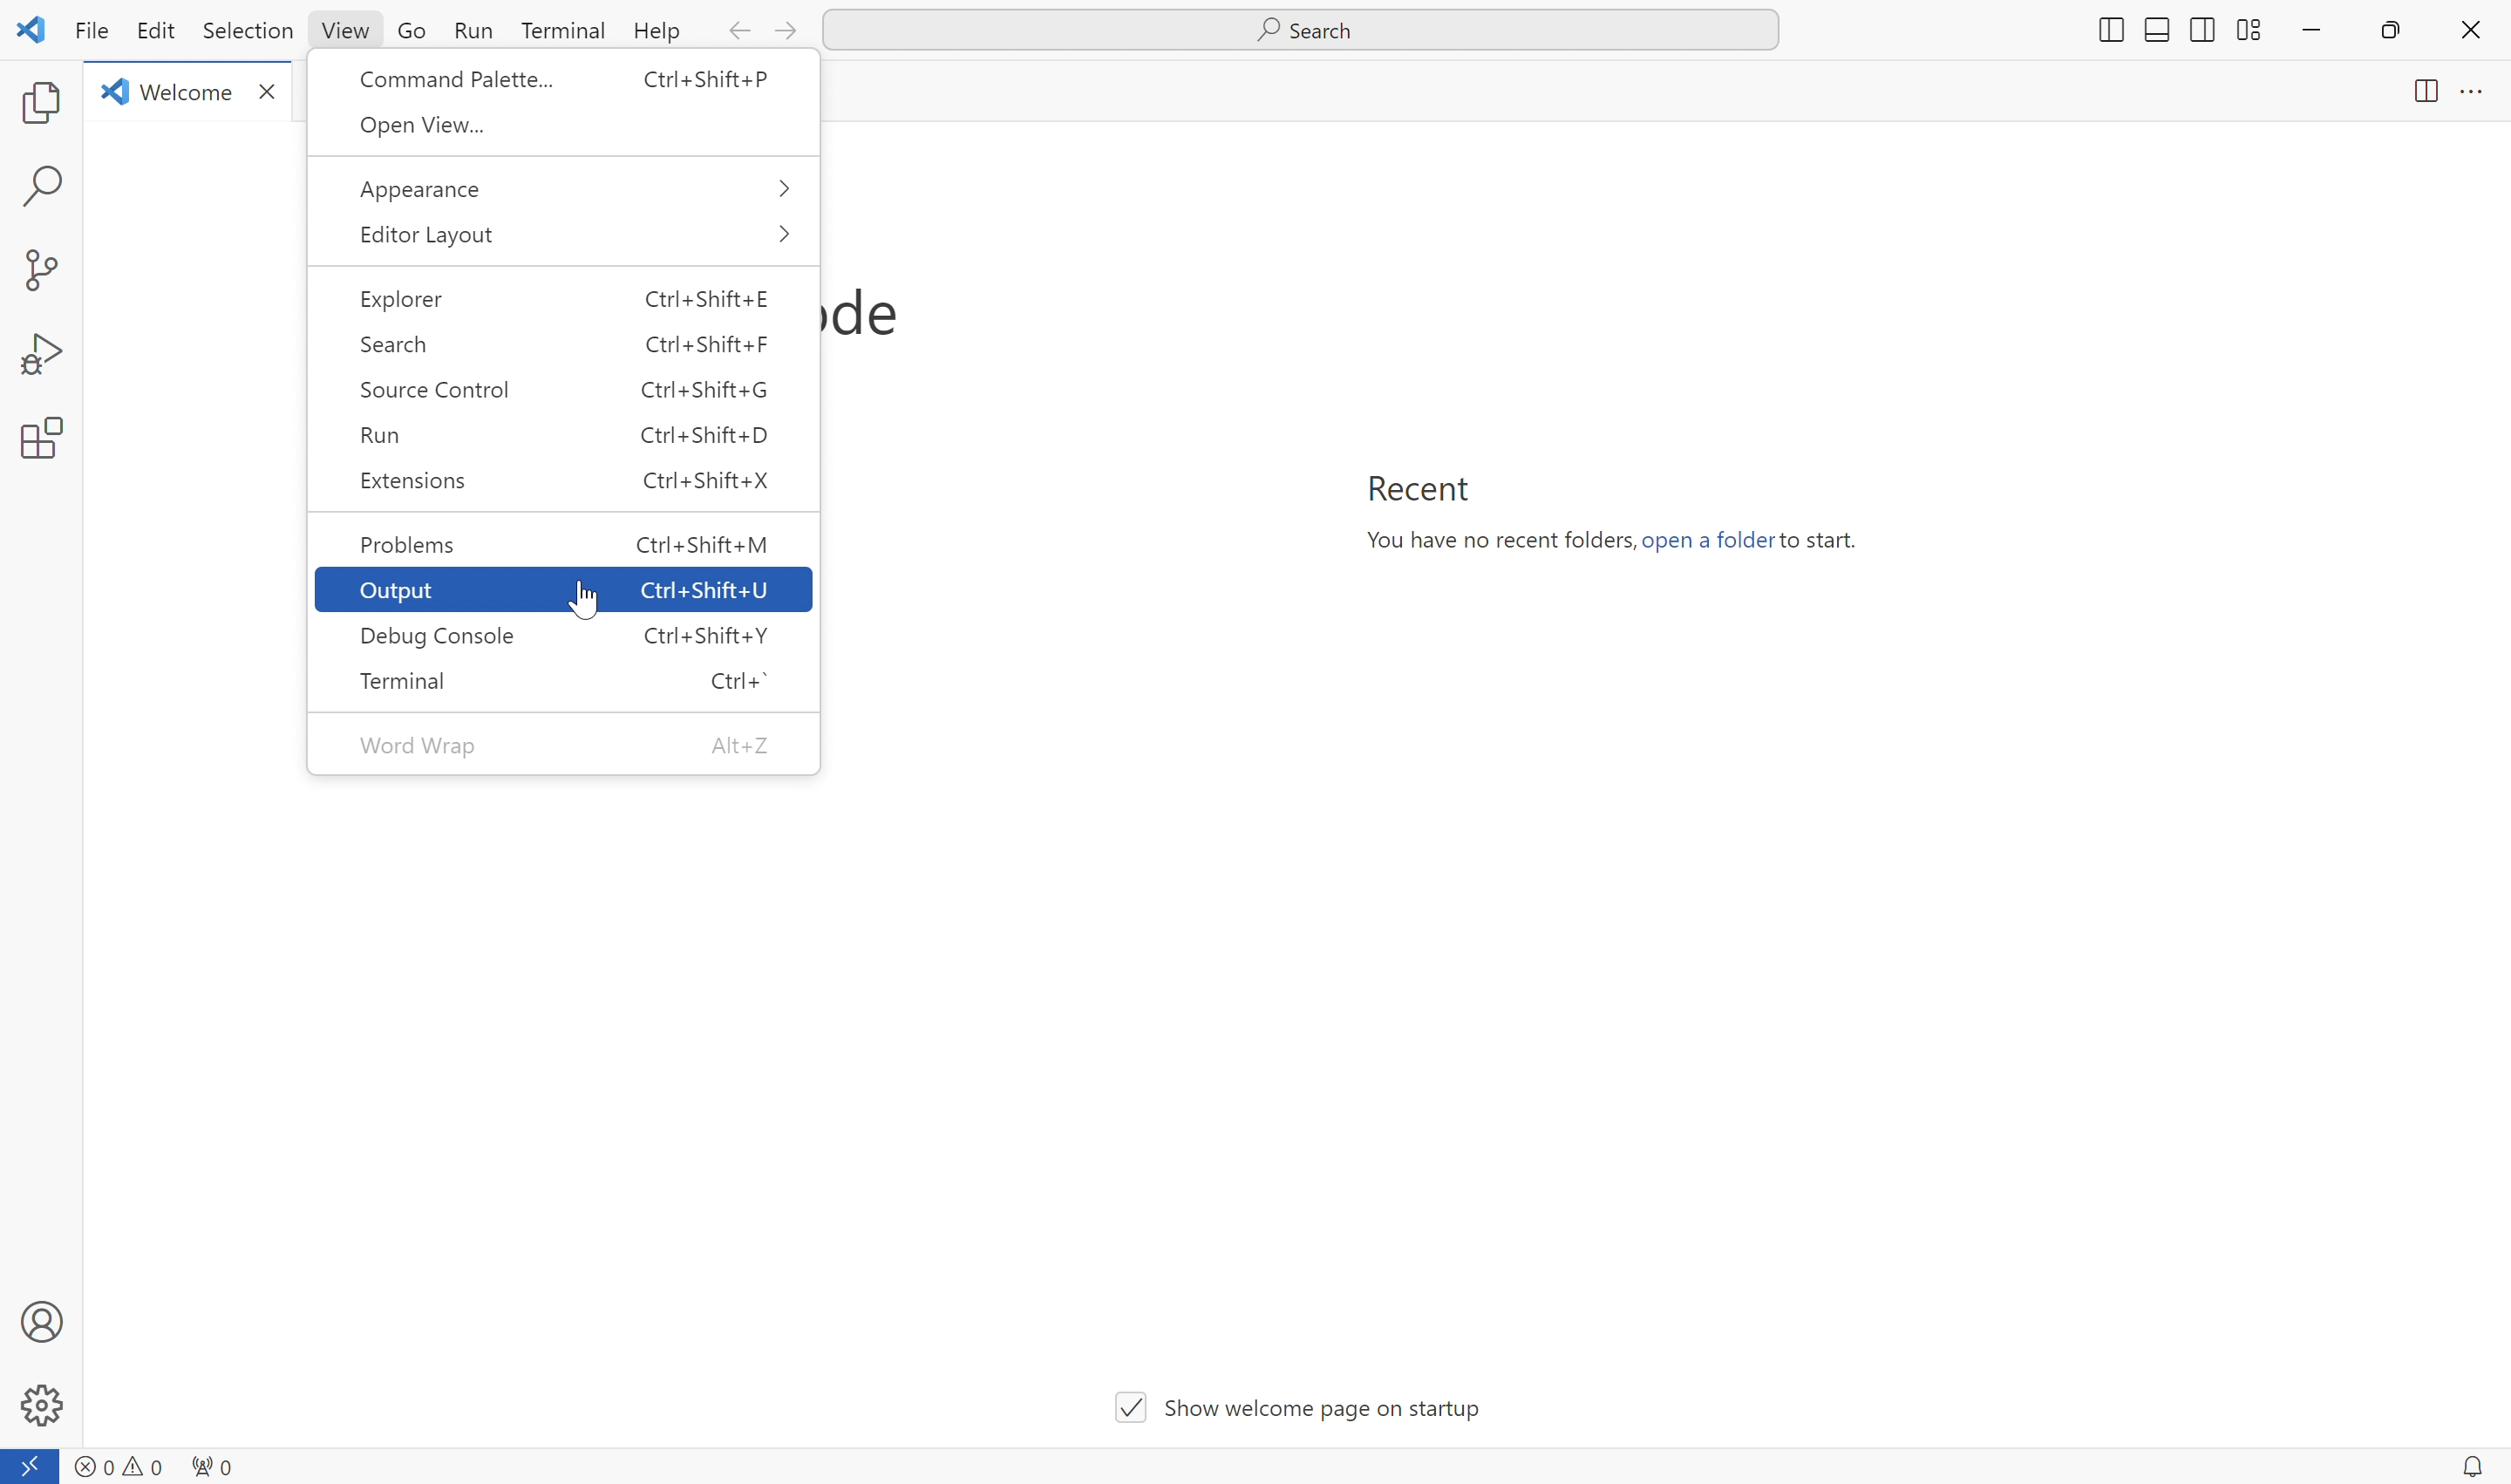  What do you see at coordinates (571, 683) in the screenshot?
I see `terminal` at bounding box center [571, 683].